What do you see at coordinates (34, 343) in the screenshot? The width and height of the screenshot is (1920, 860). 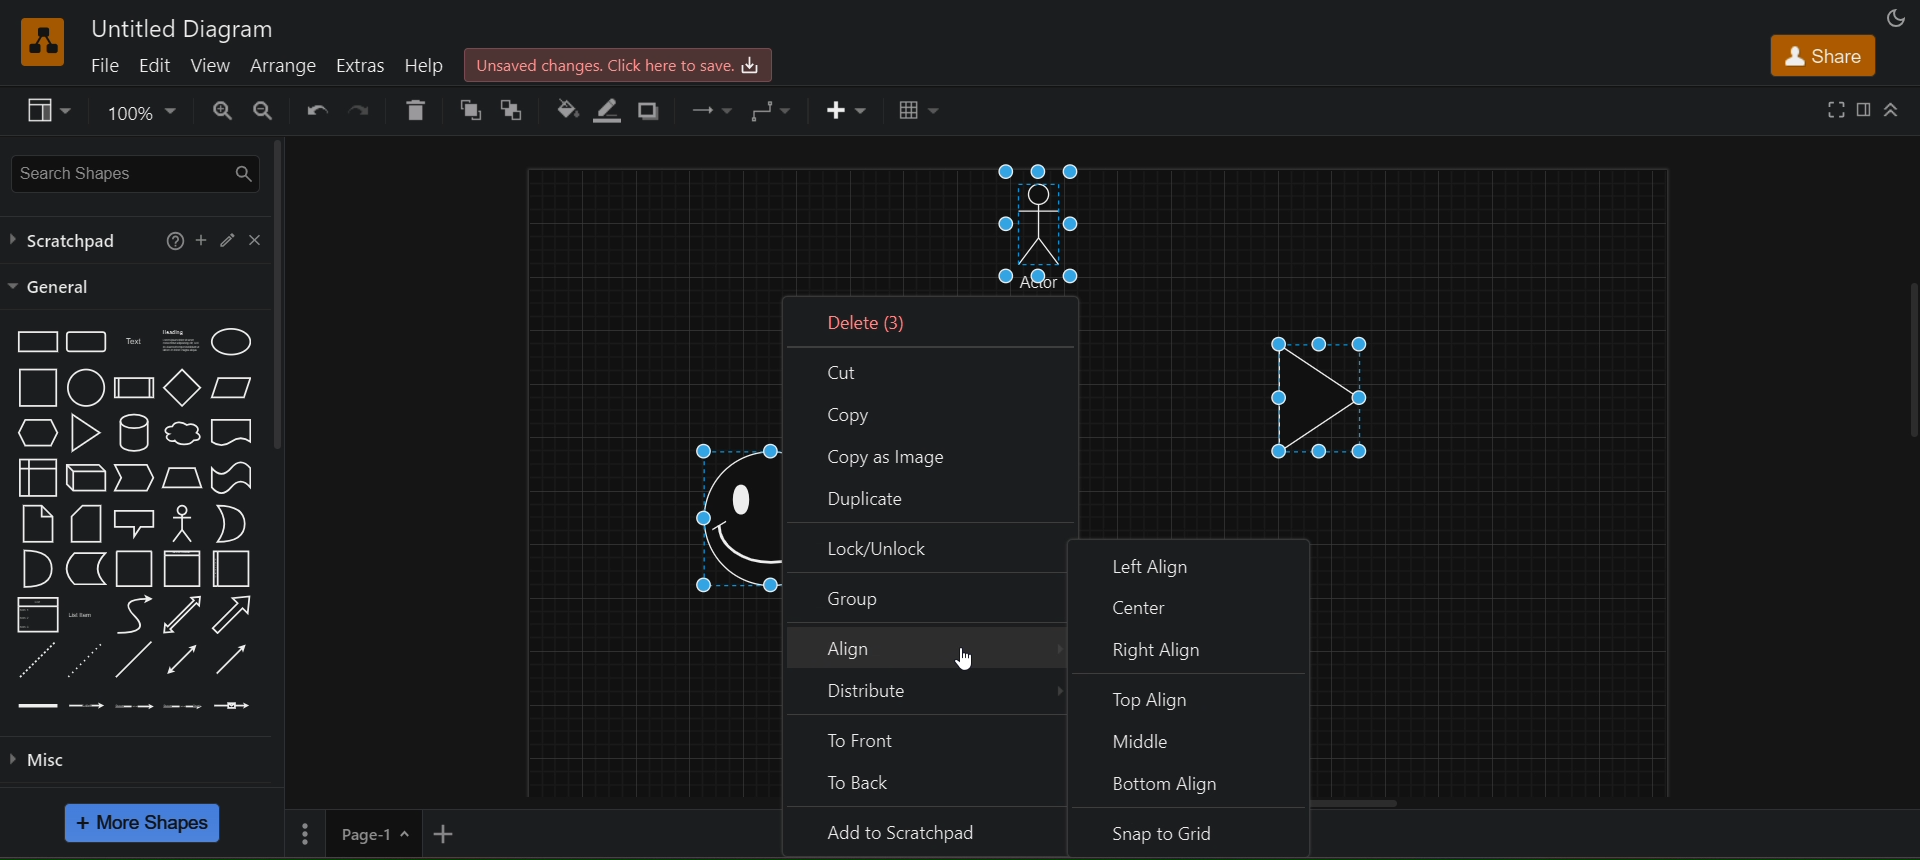 I see `rectangle` at bounding box center [34, 343].